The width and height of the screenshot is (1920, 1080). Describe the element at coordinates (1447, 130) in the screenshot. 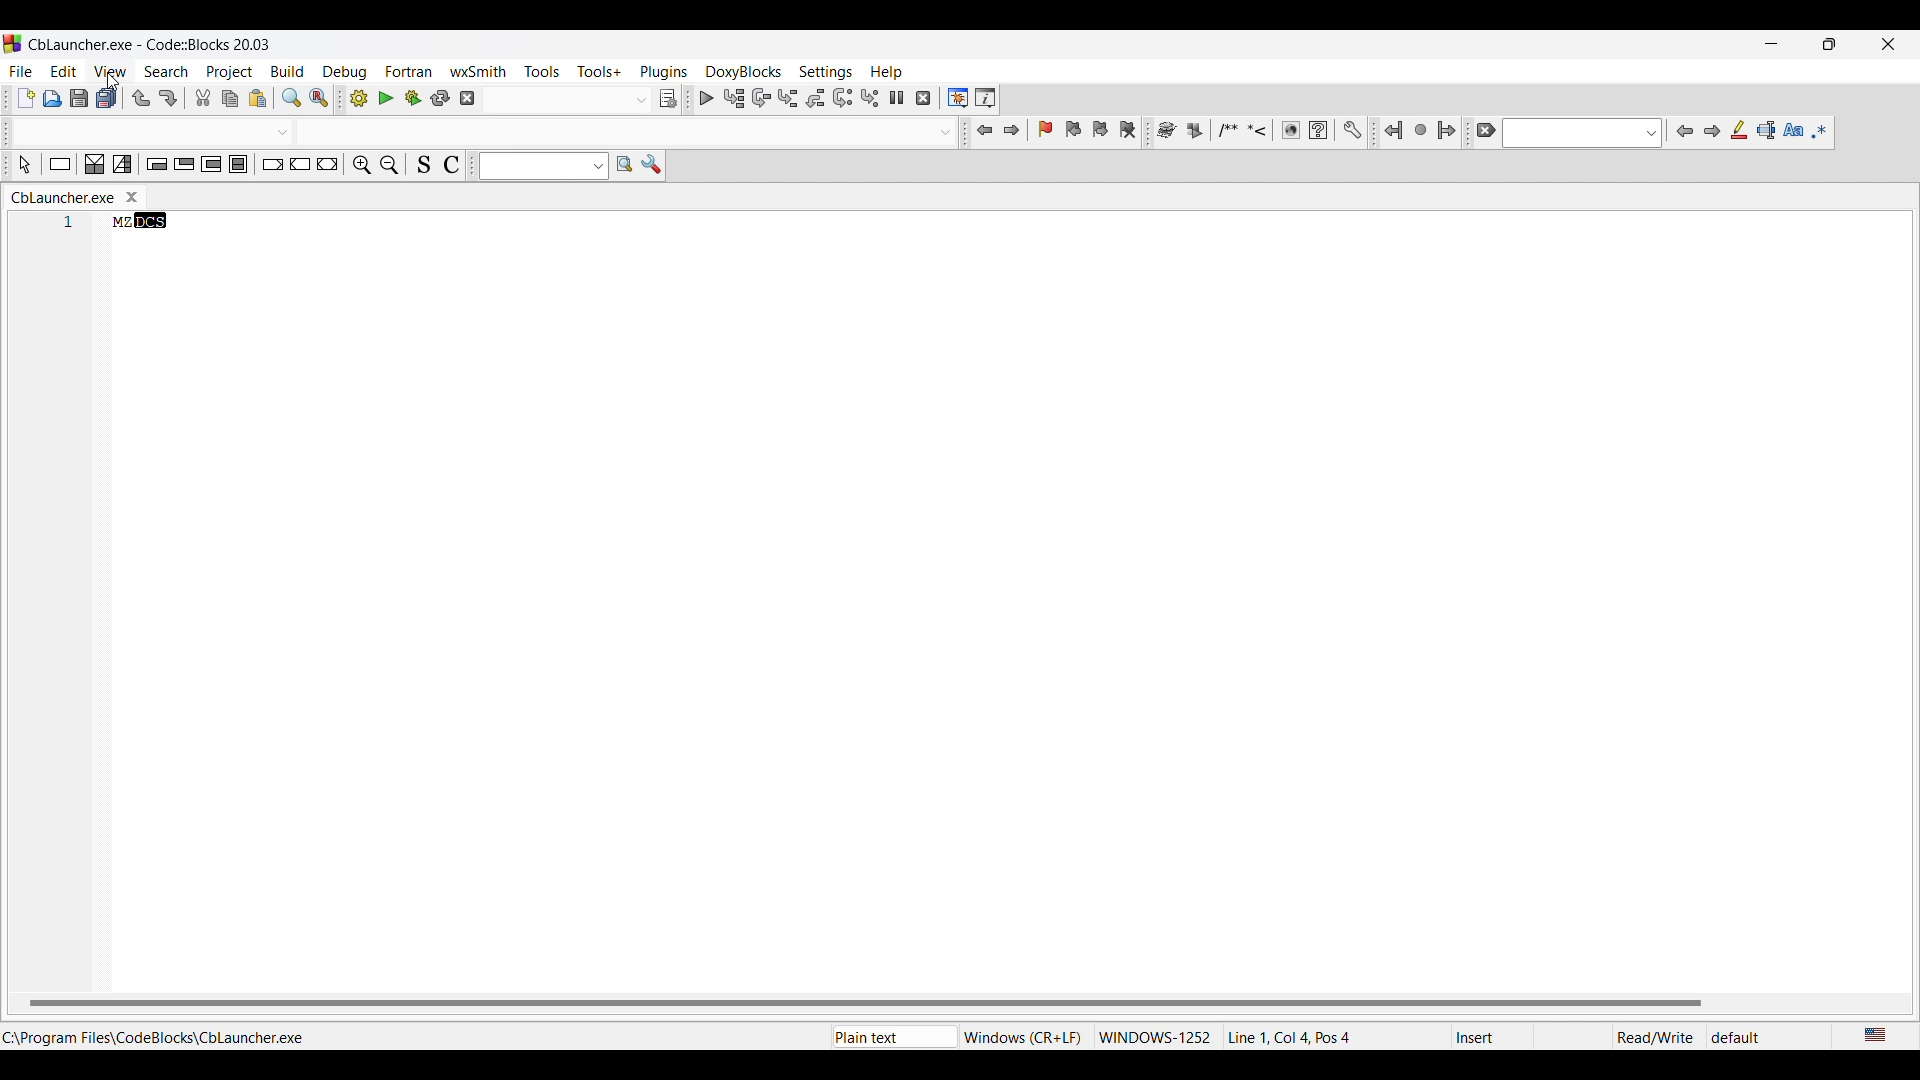

I see `Jump forward` at that location.